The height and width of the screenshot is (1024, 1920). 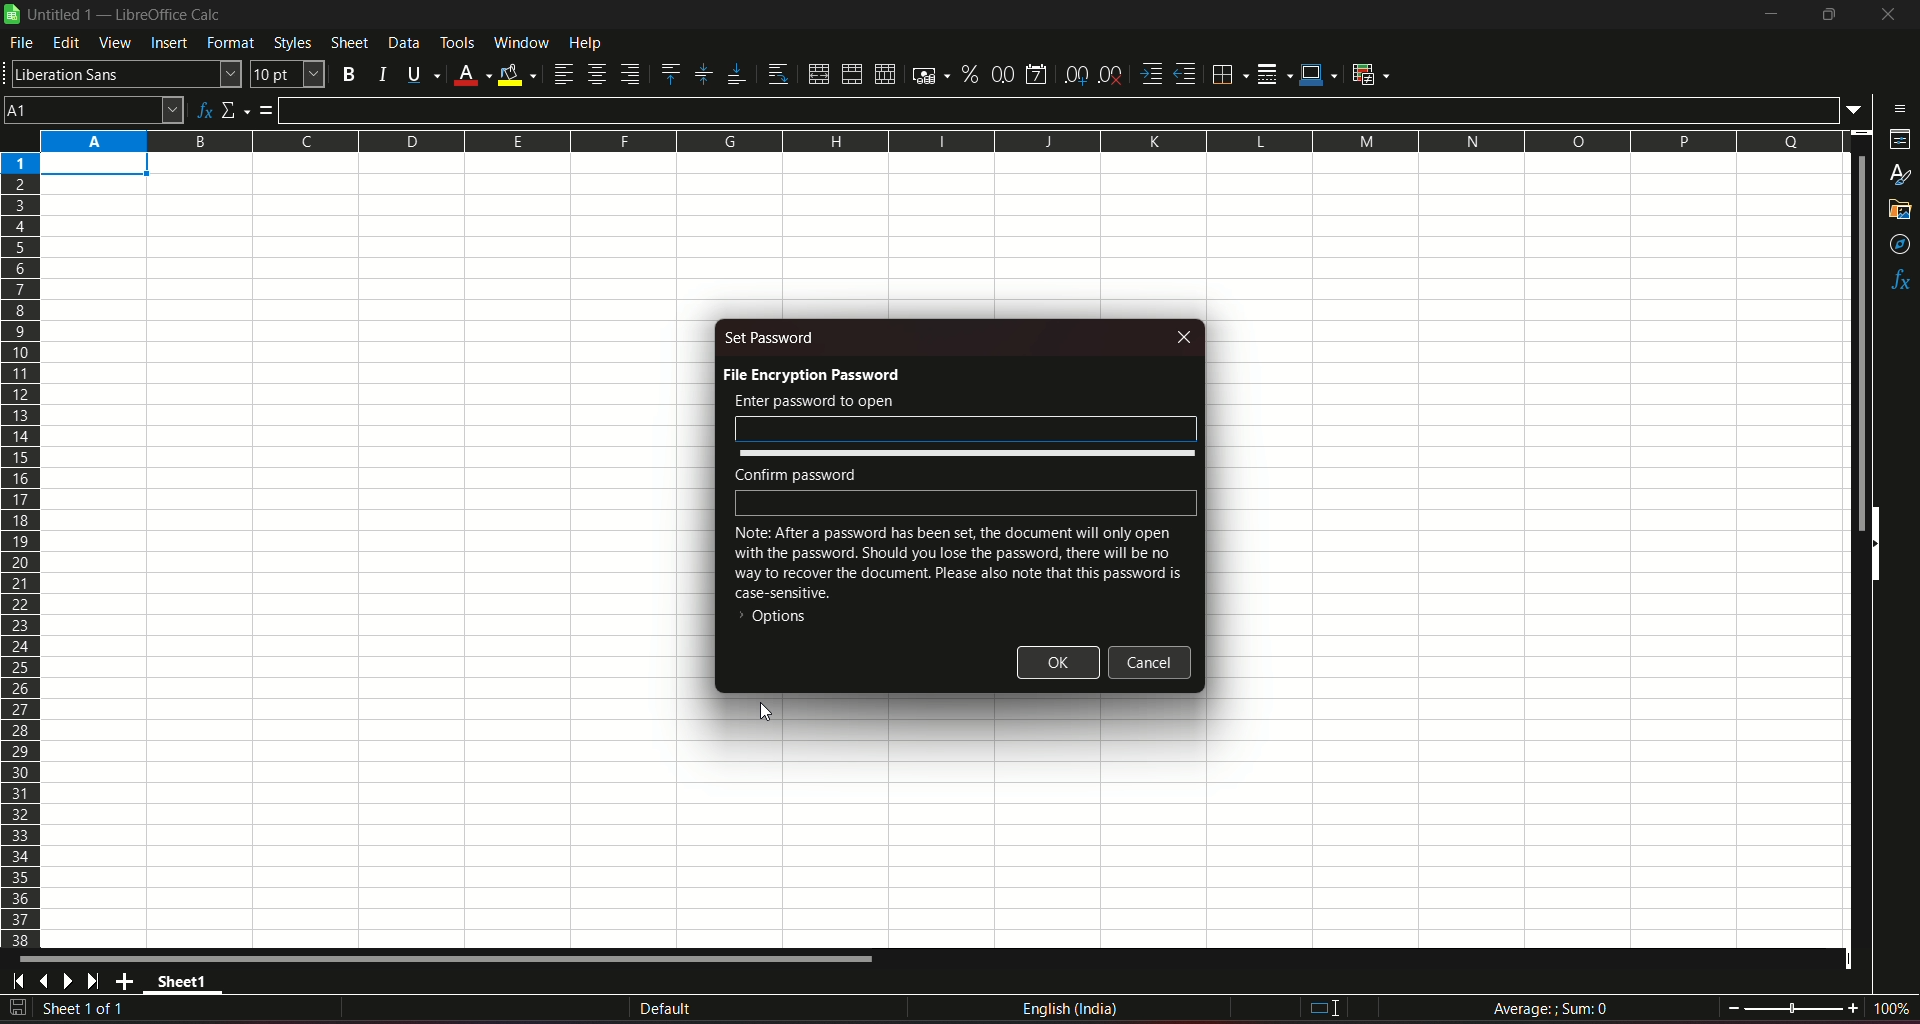 What do you see at coordinates (458, 42) in the screenshot?
I see `tools` at bounding box center [458, 42].